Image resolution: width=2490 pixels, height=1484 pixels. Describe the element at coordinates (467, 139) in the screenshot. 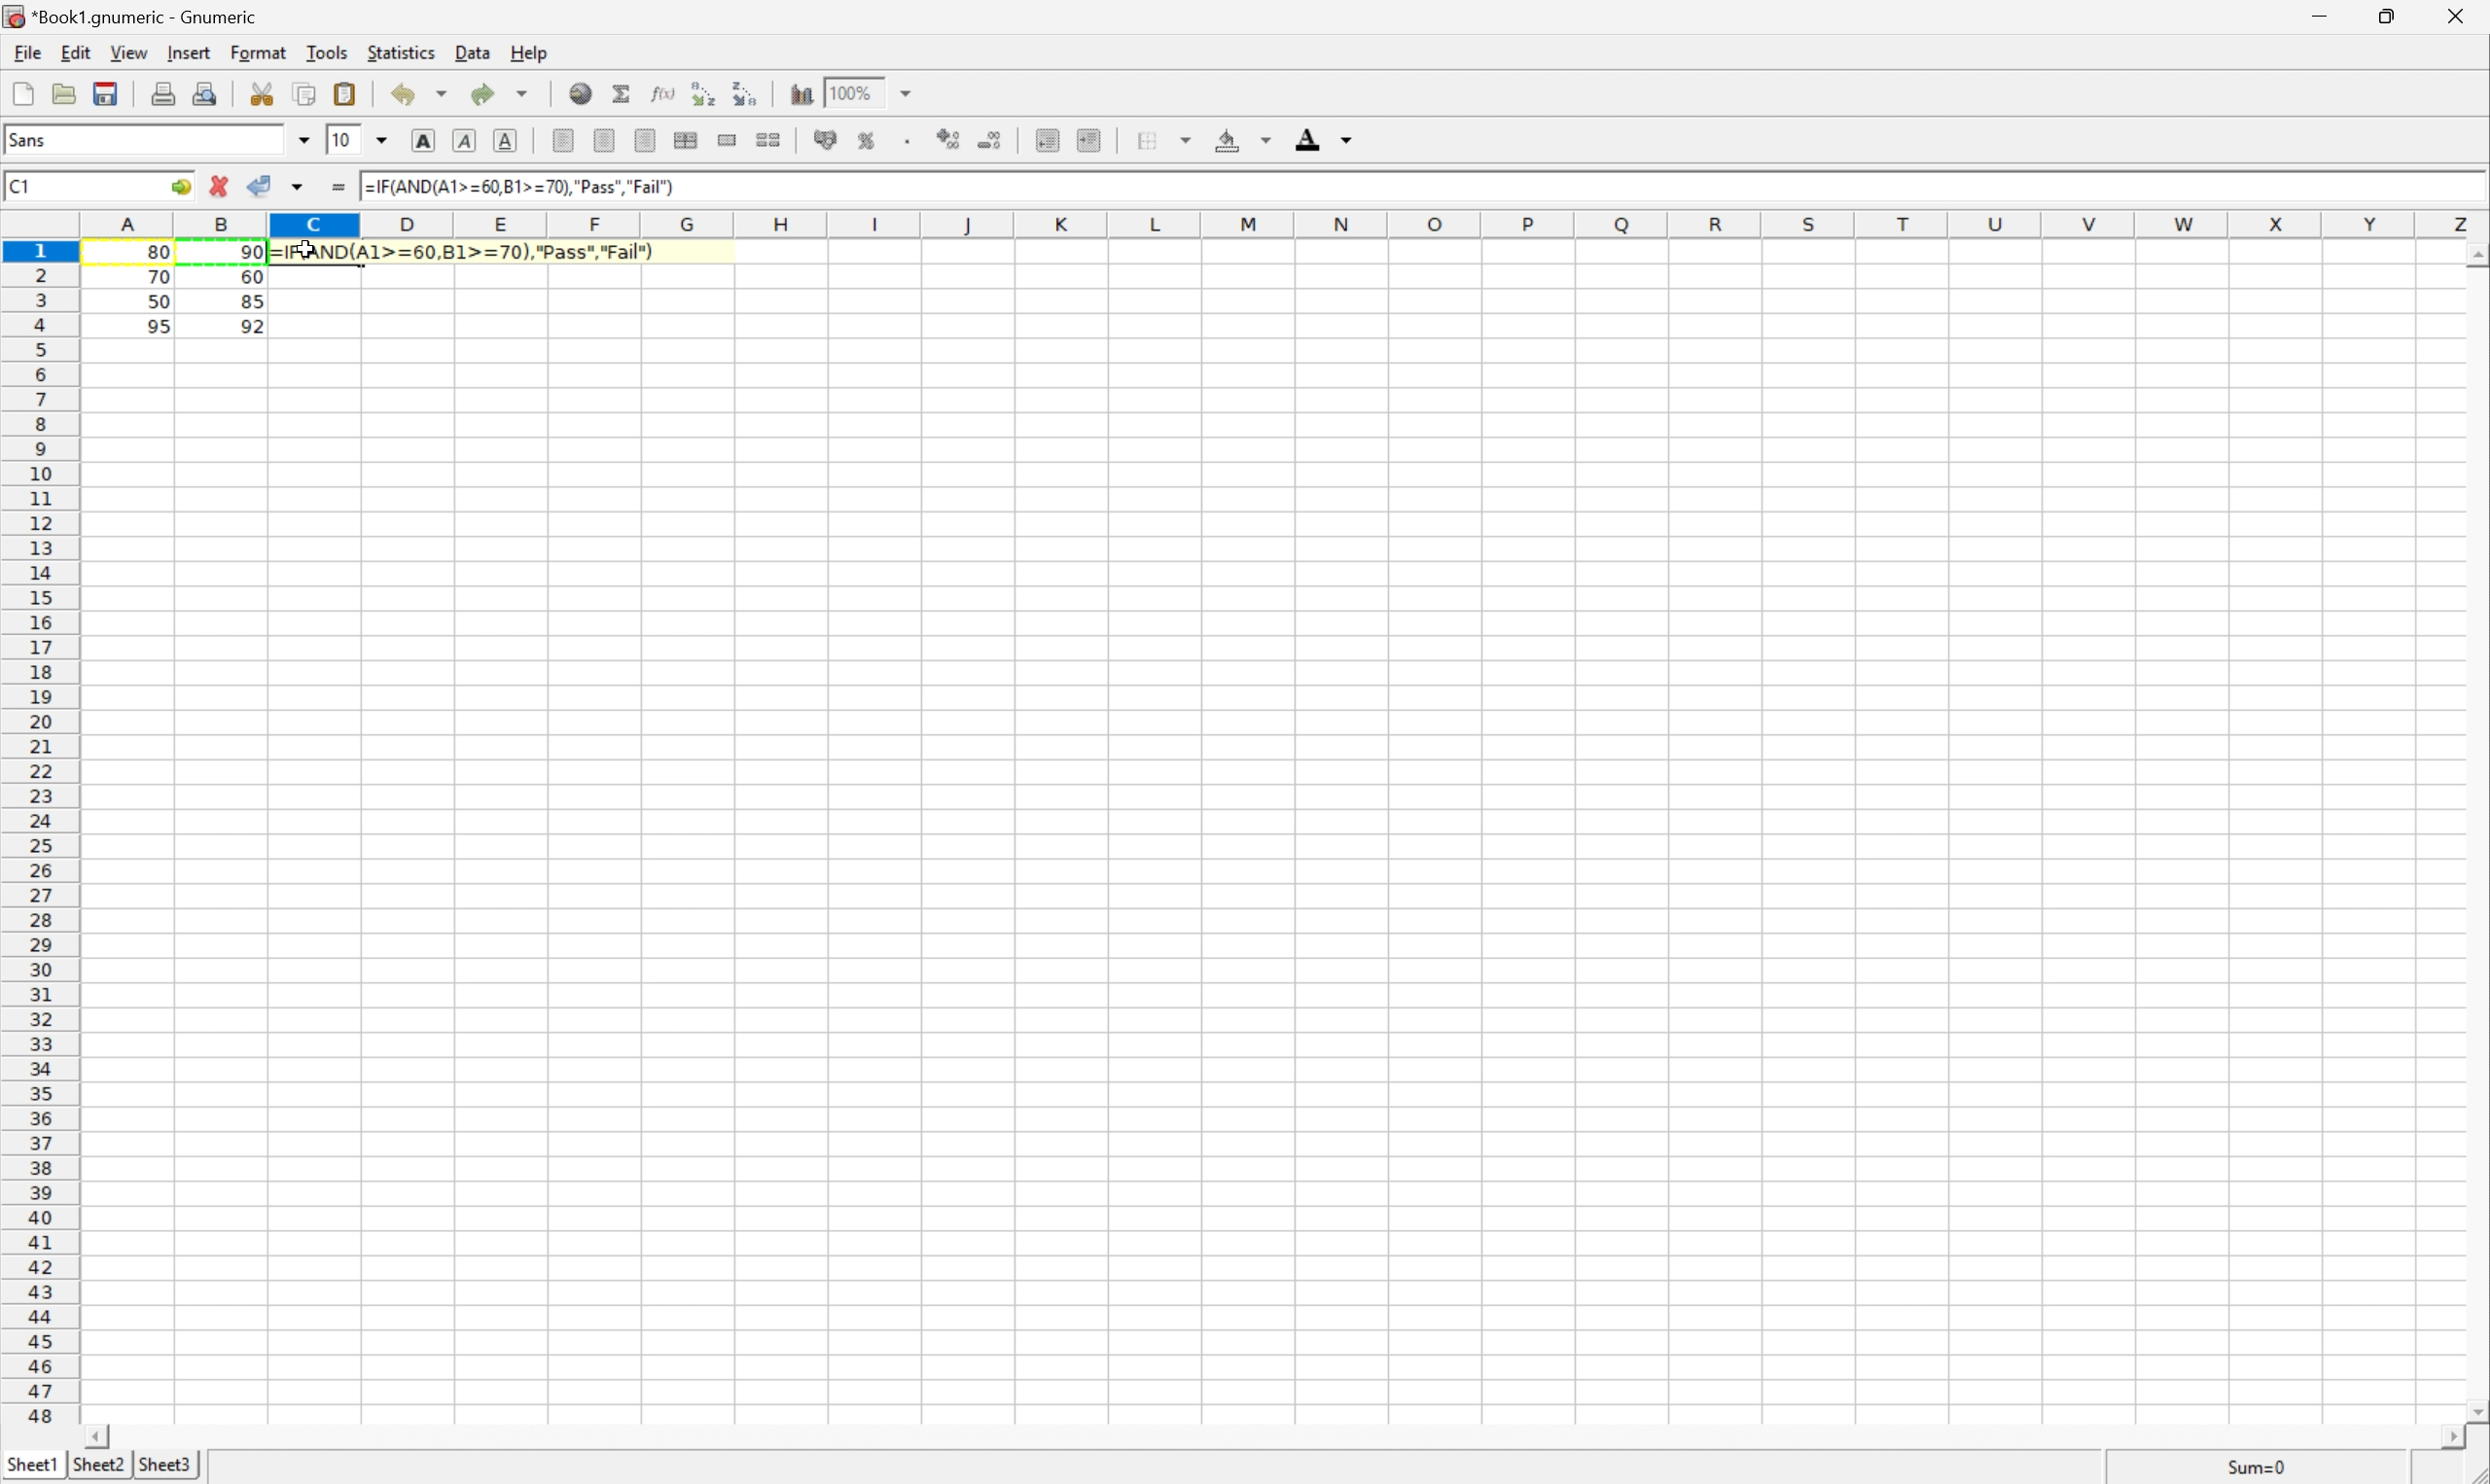

I see `Italic` at that location.